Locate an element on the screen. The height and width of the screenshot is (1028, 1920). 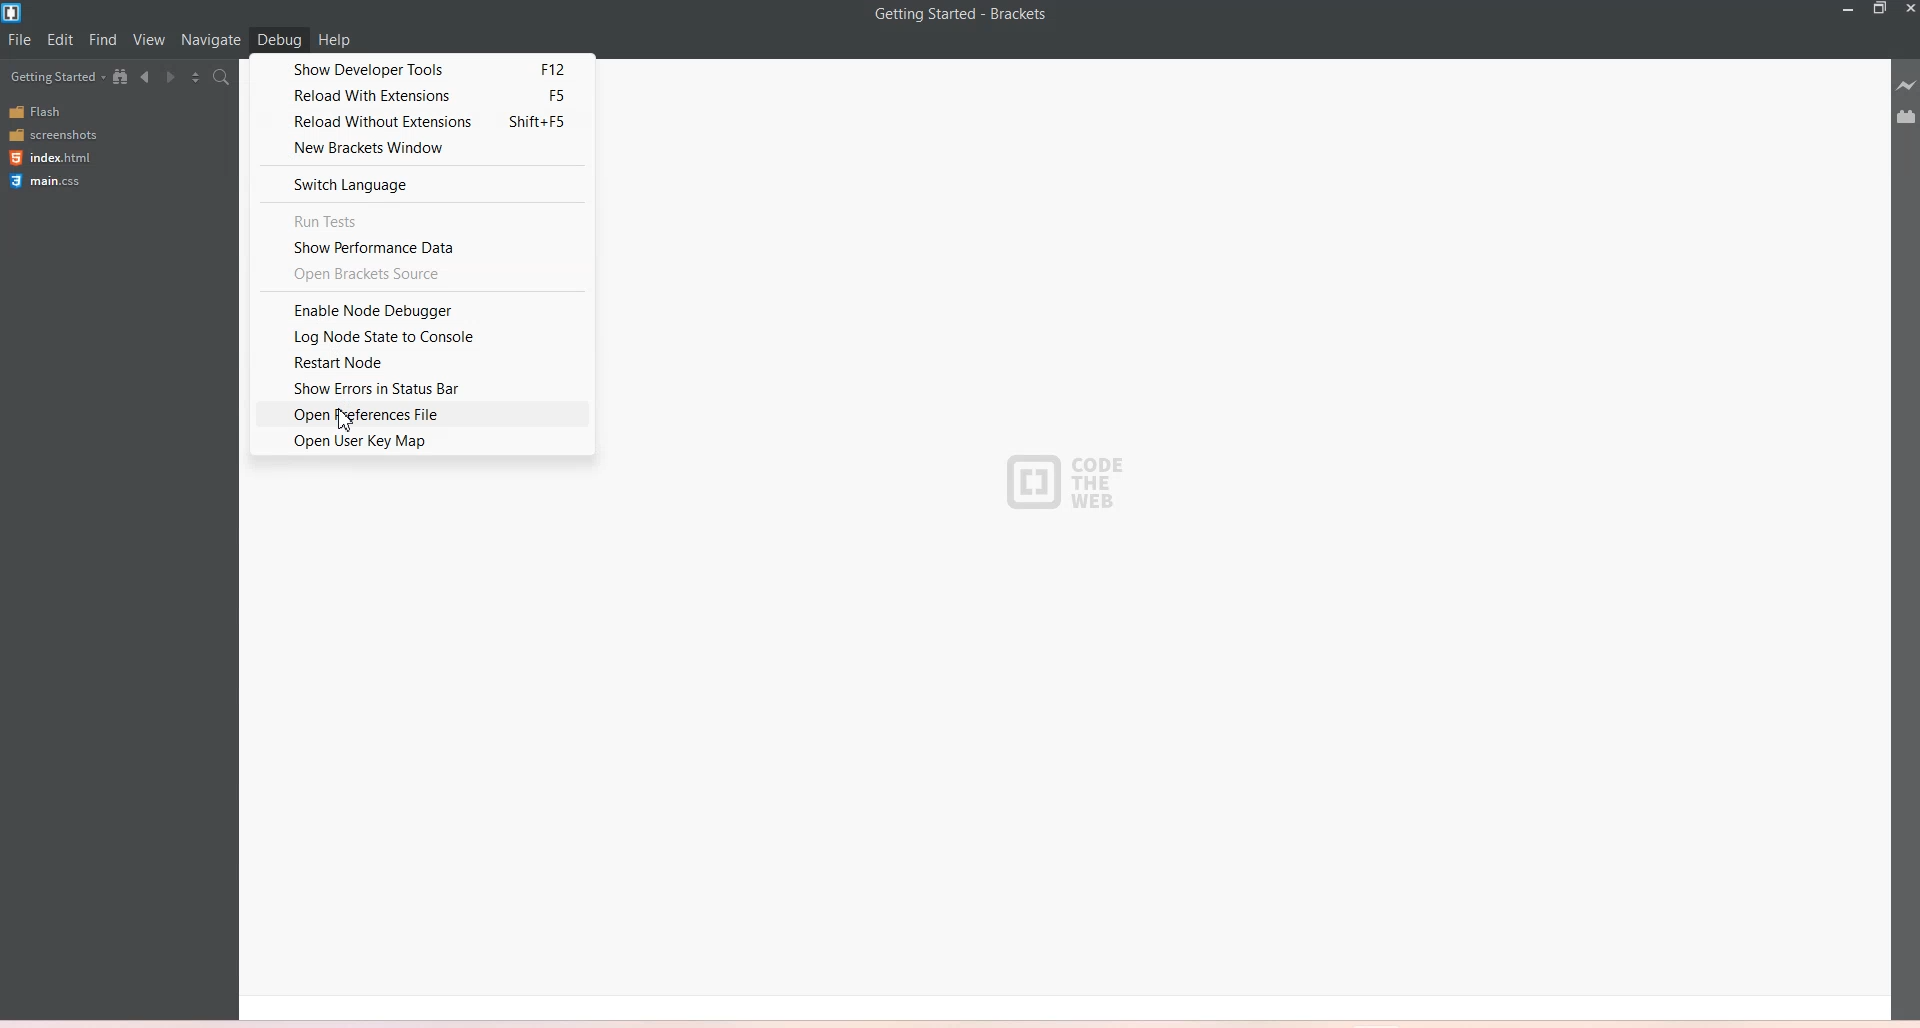
Log node state to console is located at coordinates (417, 336).